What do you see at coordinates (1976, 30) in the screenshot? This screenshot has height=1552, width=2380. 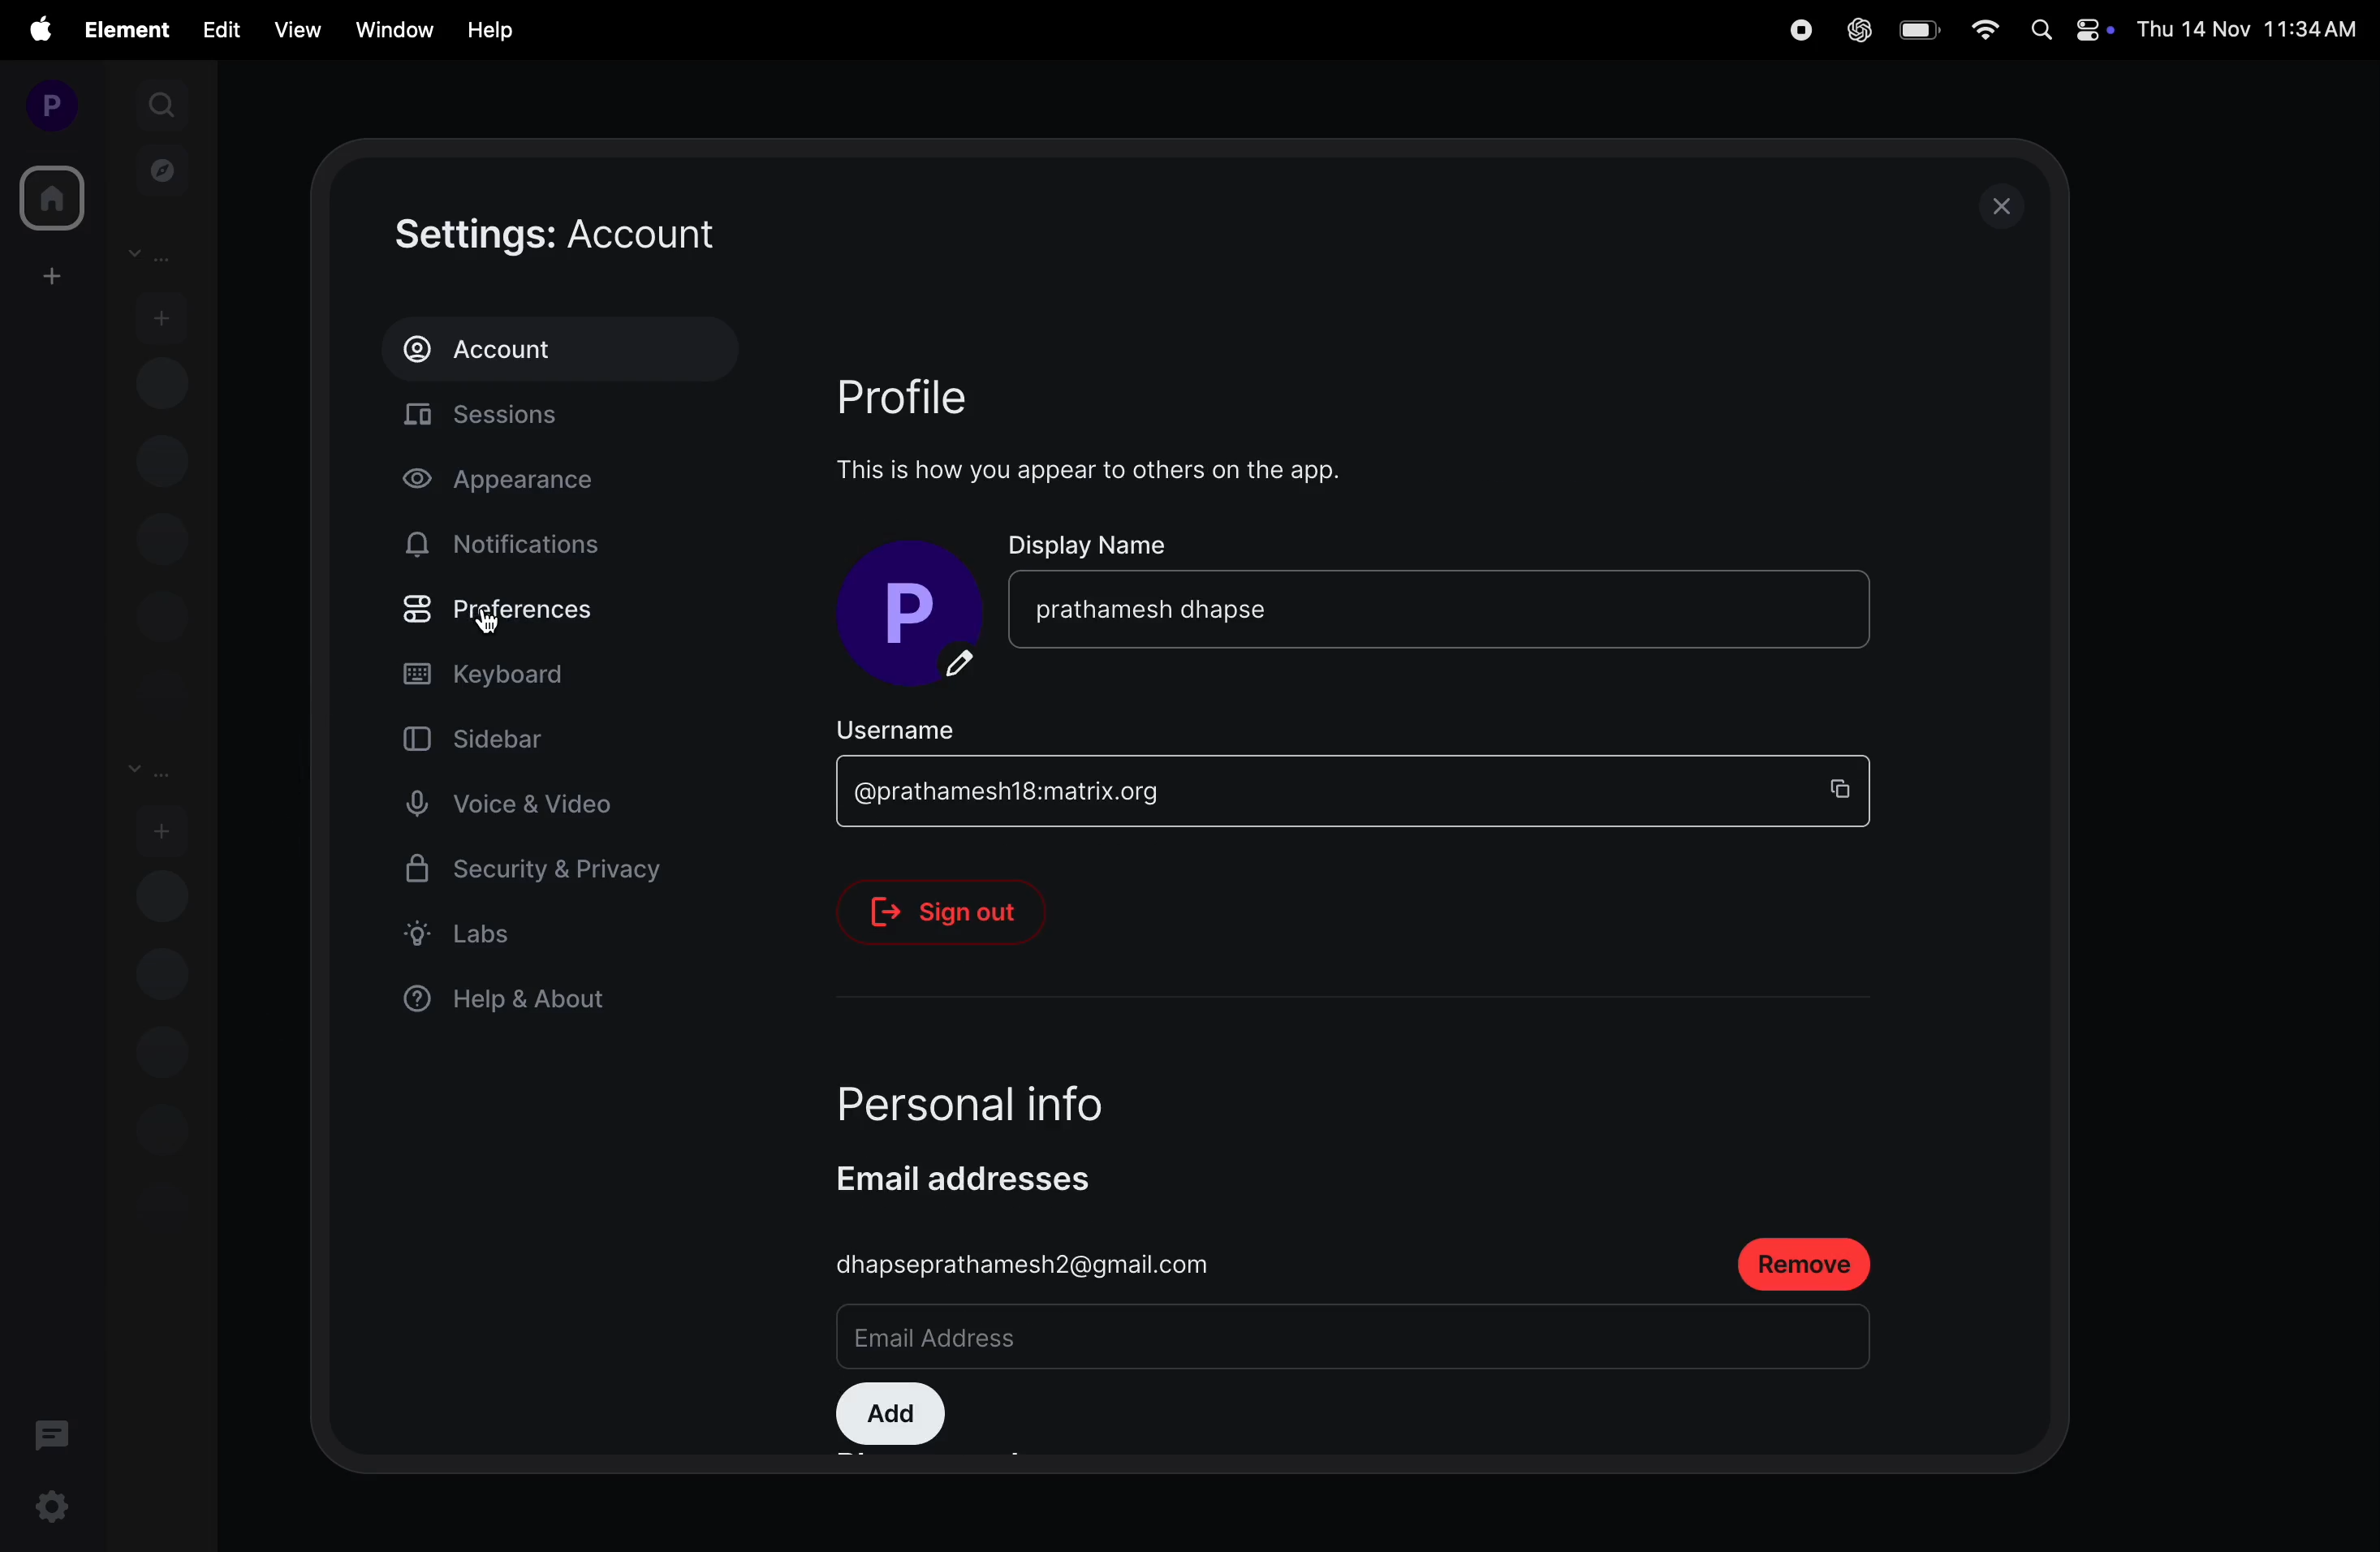 I see `wifi` at bounding box center [1976, 30].